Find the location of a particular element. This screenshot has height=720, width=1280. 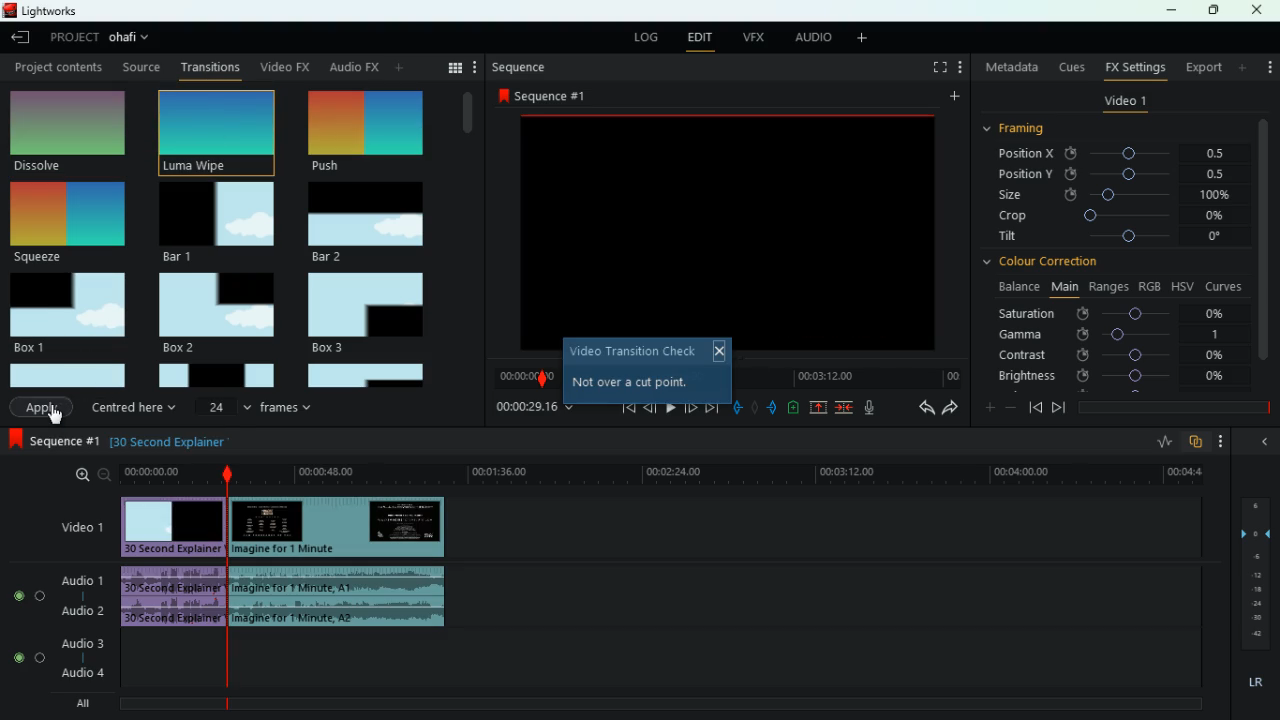

audio 3 is located at coordinates (79, 645).